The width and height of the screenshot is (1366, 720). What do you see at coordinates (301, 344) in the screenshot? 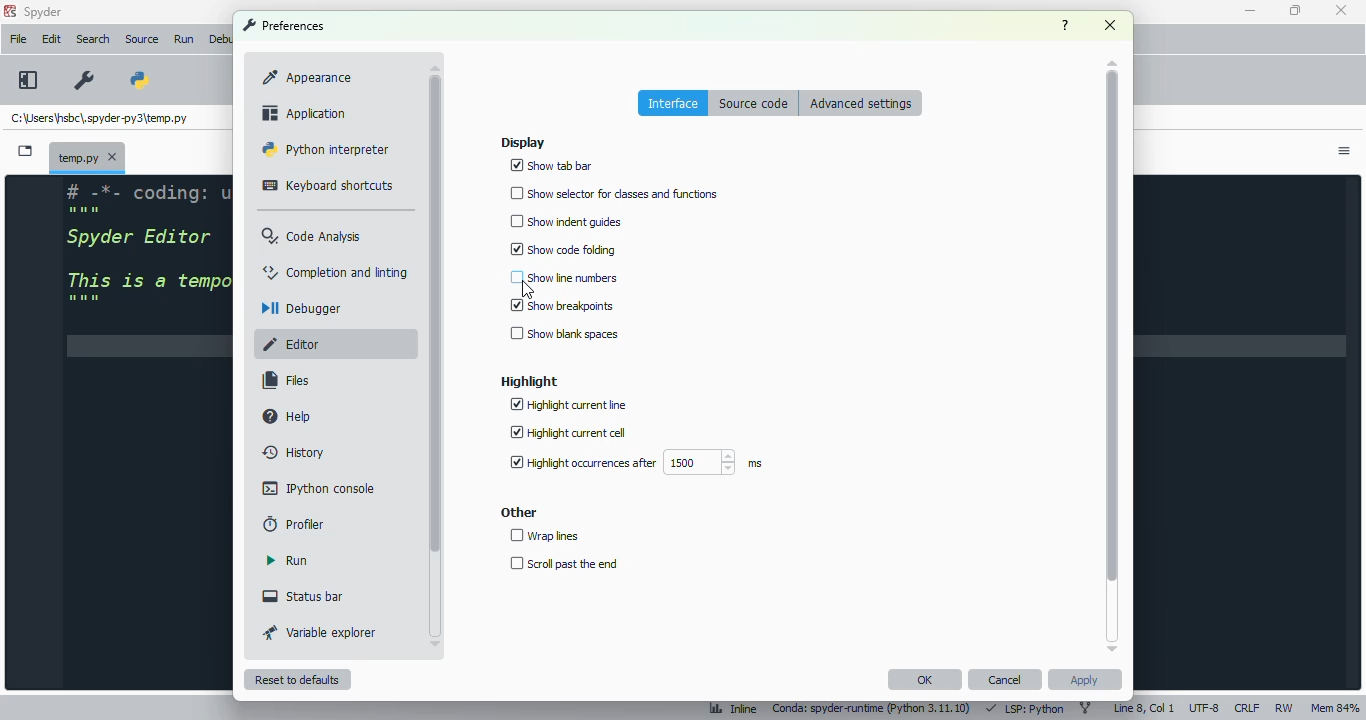
I see `editor` at bounding box center [301, 344].